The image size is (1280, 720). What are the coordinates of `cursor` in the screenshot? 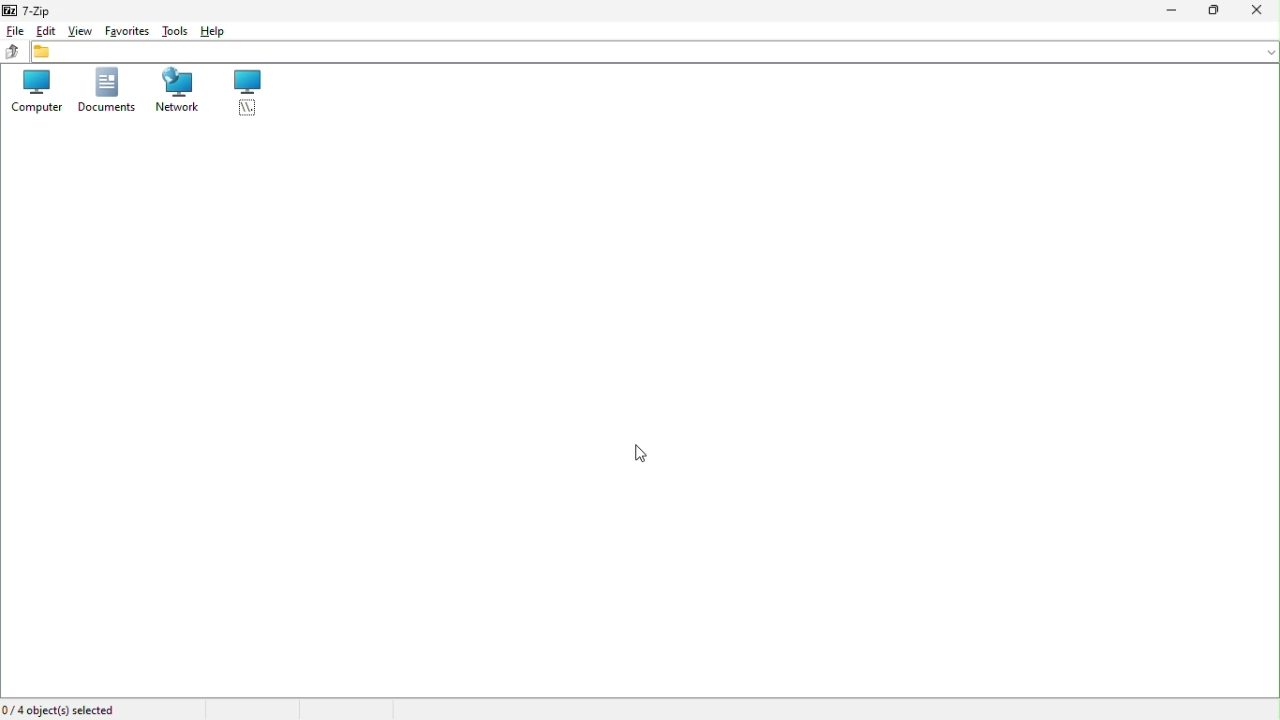 It's located at (644, 454).